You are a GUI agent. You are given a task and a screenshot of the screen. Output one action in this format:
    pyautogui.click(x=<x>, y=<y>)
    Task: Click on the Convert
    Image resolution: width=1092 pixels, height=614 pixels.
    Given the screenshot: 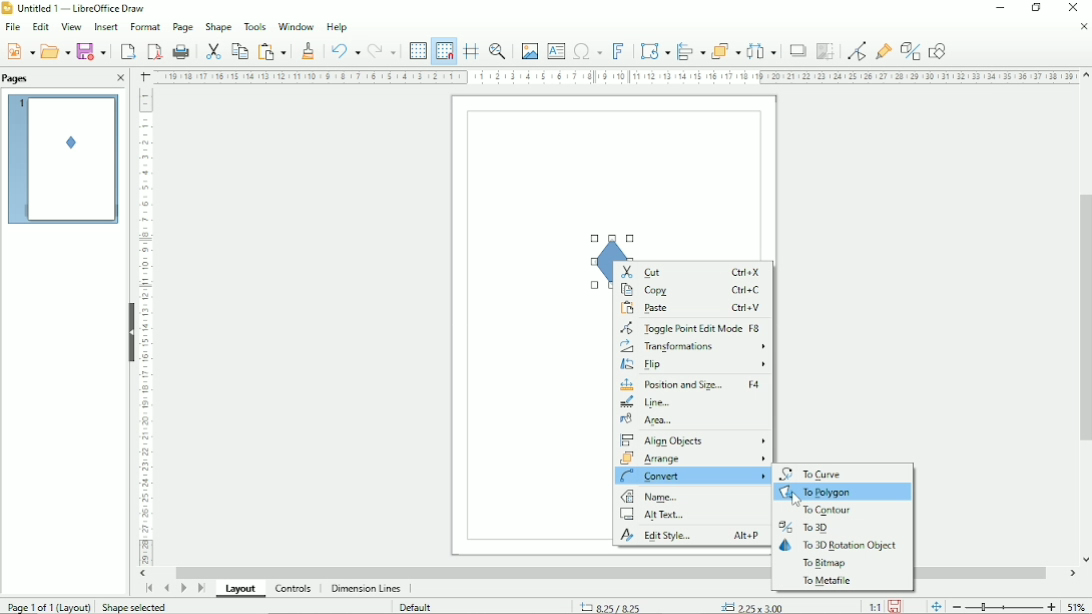 What is the action you would take?
    pyautogui.click(x=691, y=478)
    